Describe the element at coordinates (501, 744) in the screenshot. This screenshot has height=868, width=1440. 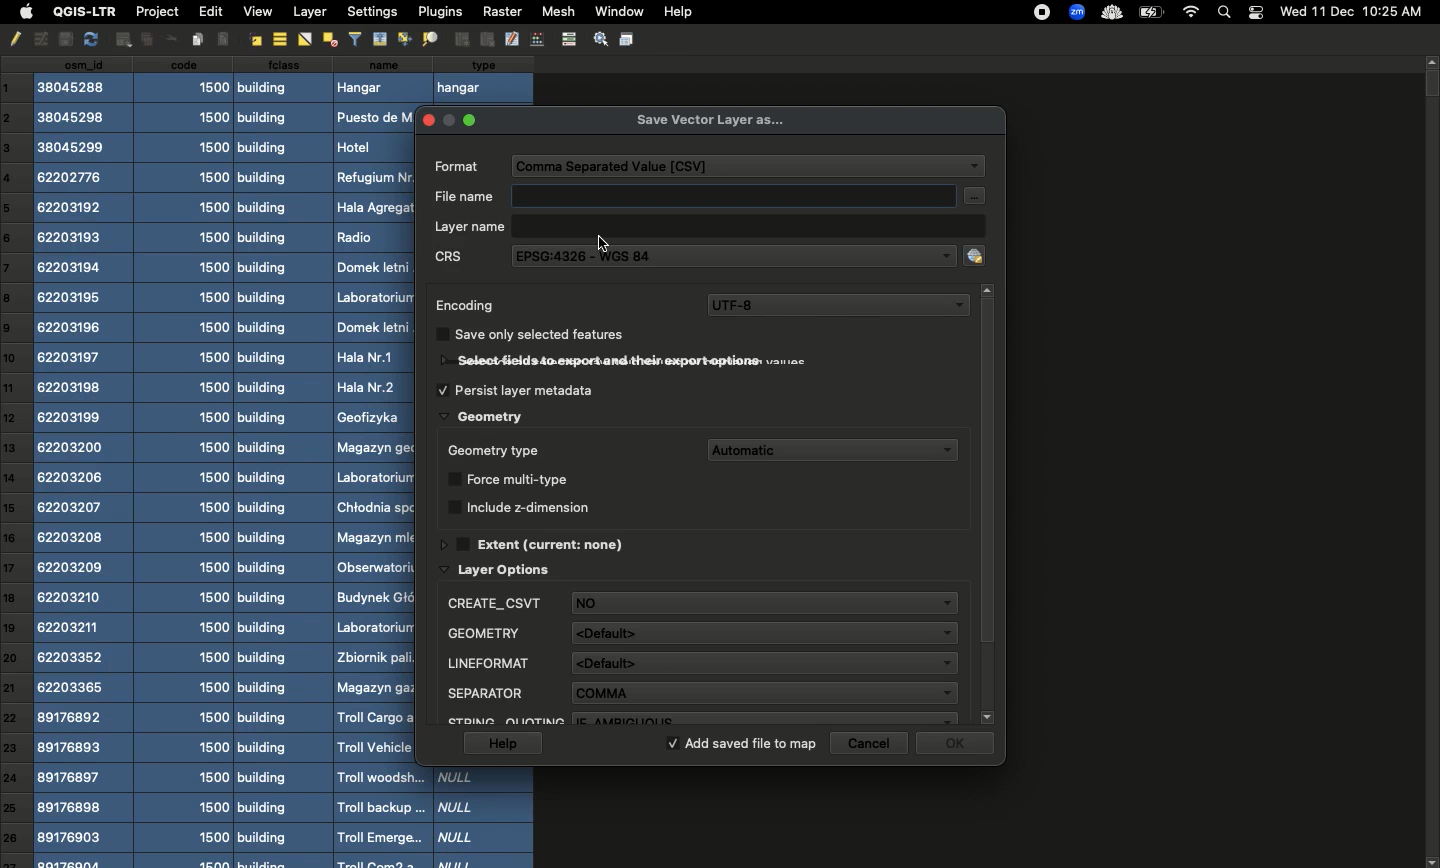
I see `Help` at that location.